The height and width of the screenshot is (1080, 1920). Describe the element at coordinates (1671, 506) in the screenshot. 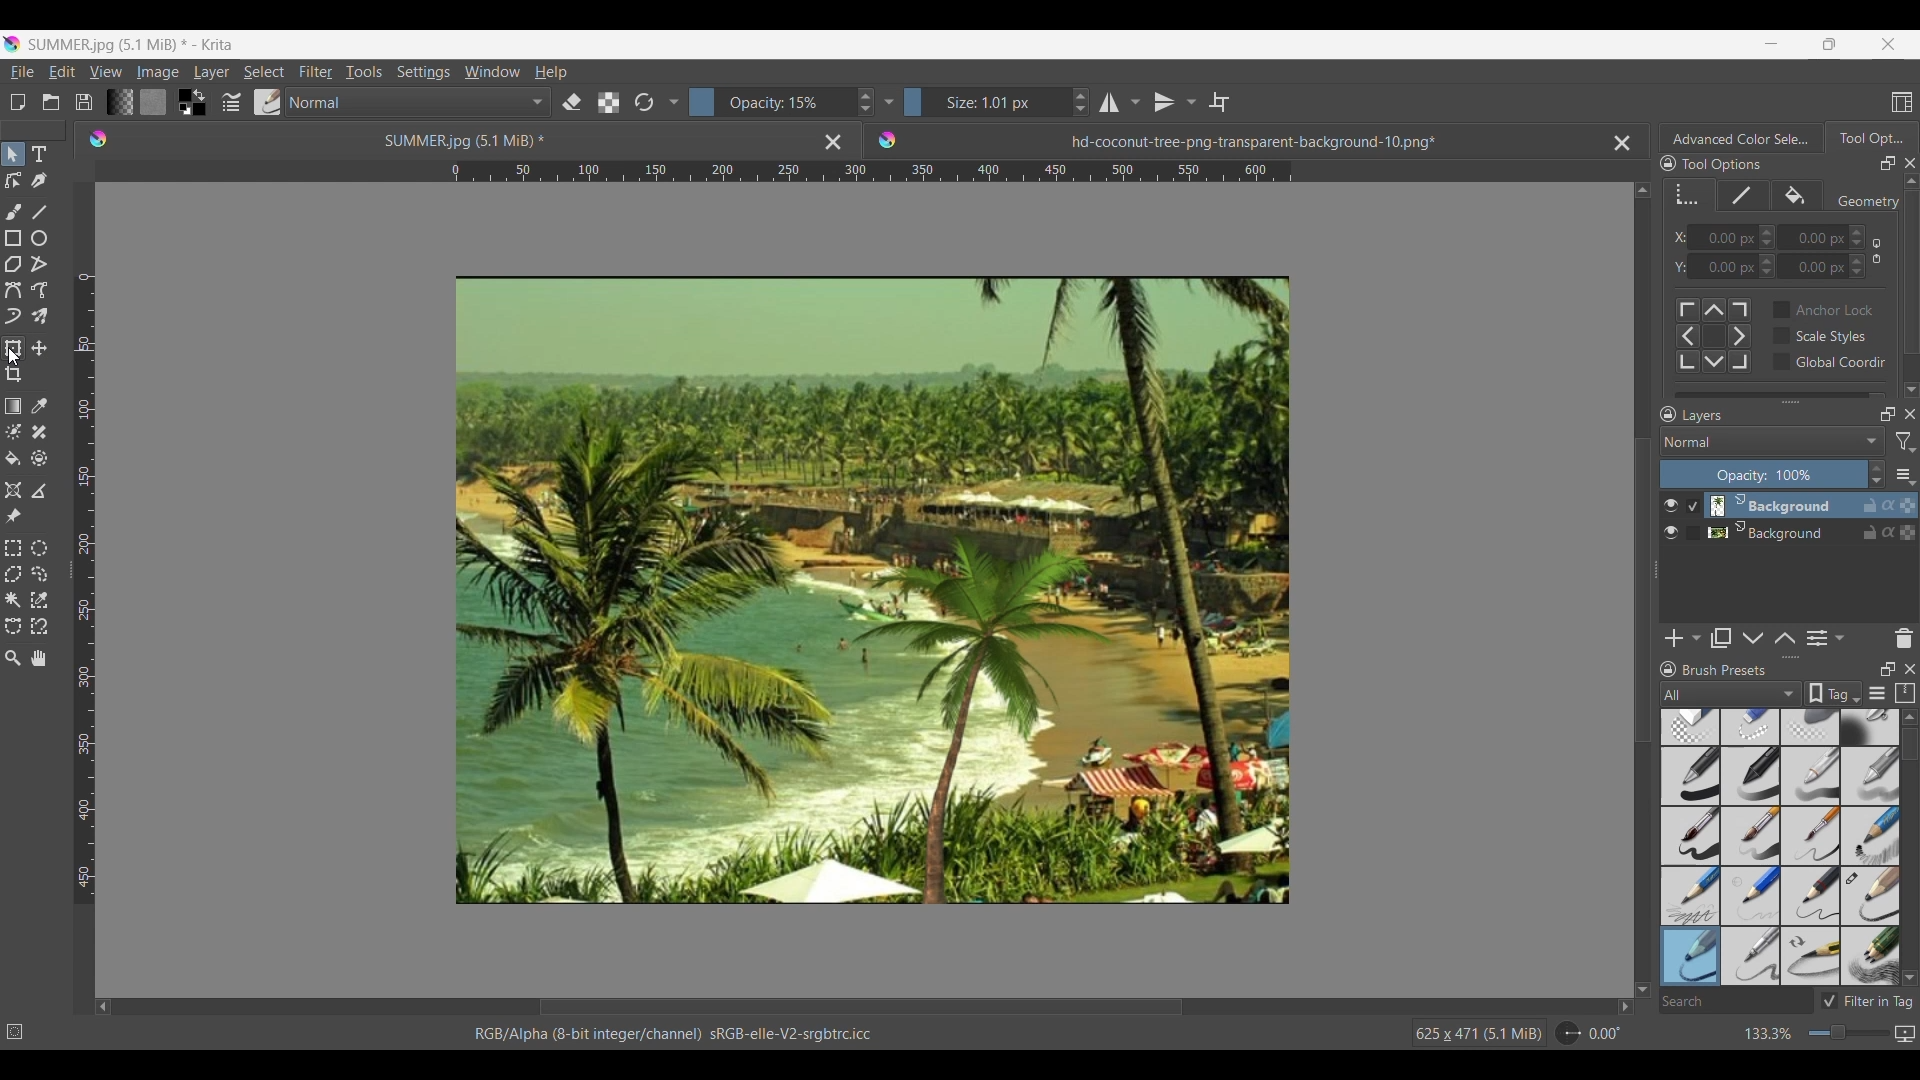

I see `Show/Hide layer` at that location.